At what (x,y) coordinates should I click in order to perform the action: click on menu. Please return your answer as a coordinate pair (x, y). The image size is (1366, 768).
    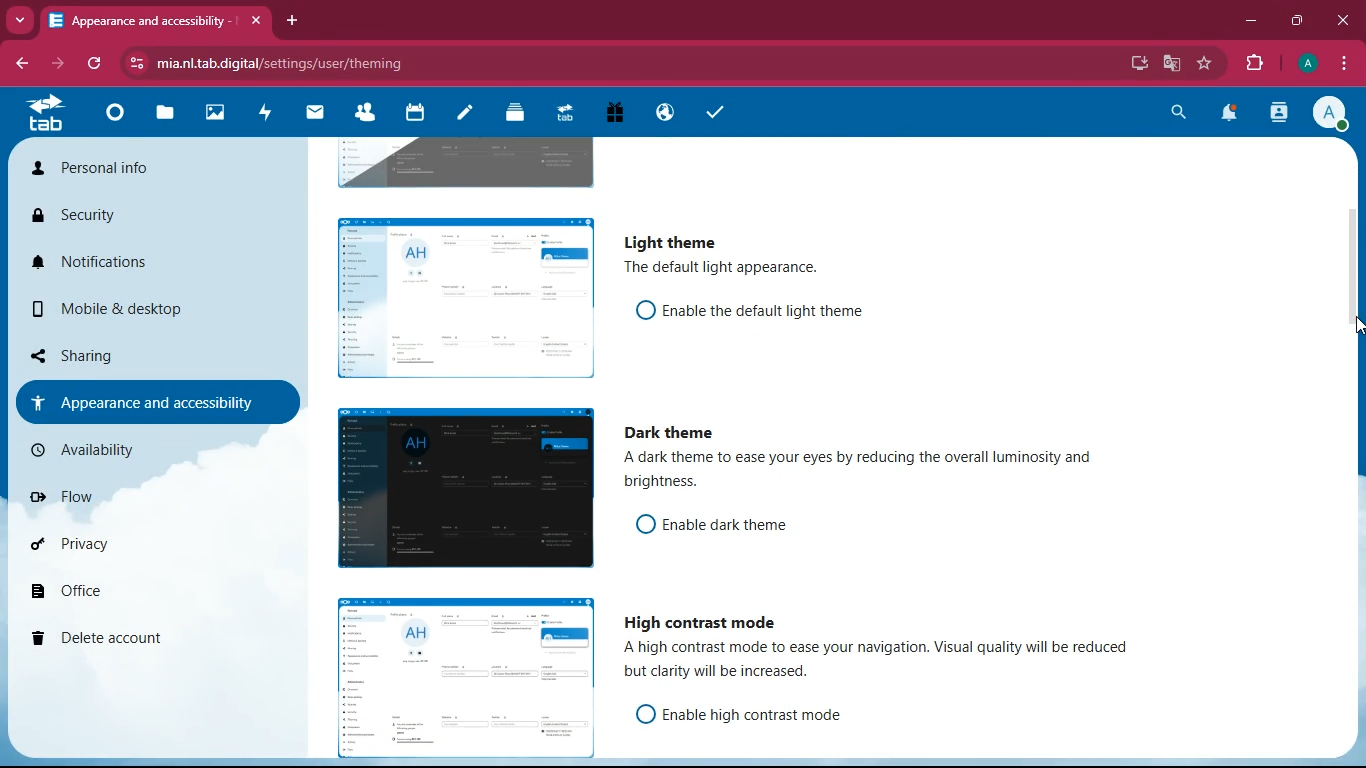
    Looking at the image, I should click on (1343, 65).